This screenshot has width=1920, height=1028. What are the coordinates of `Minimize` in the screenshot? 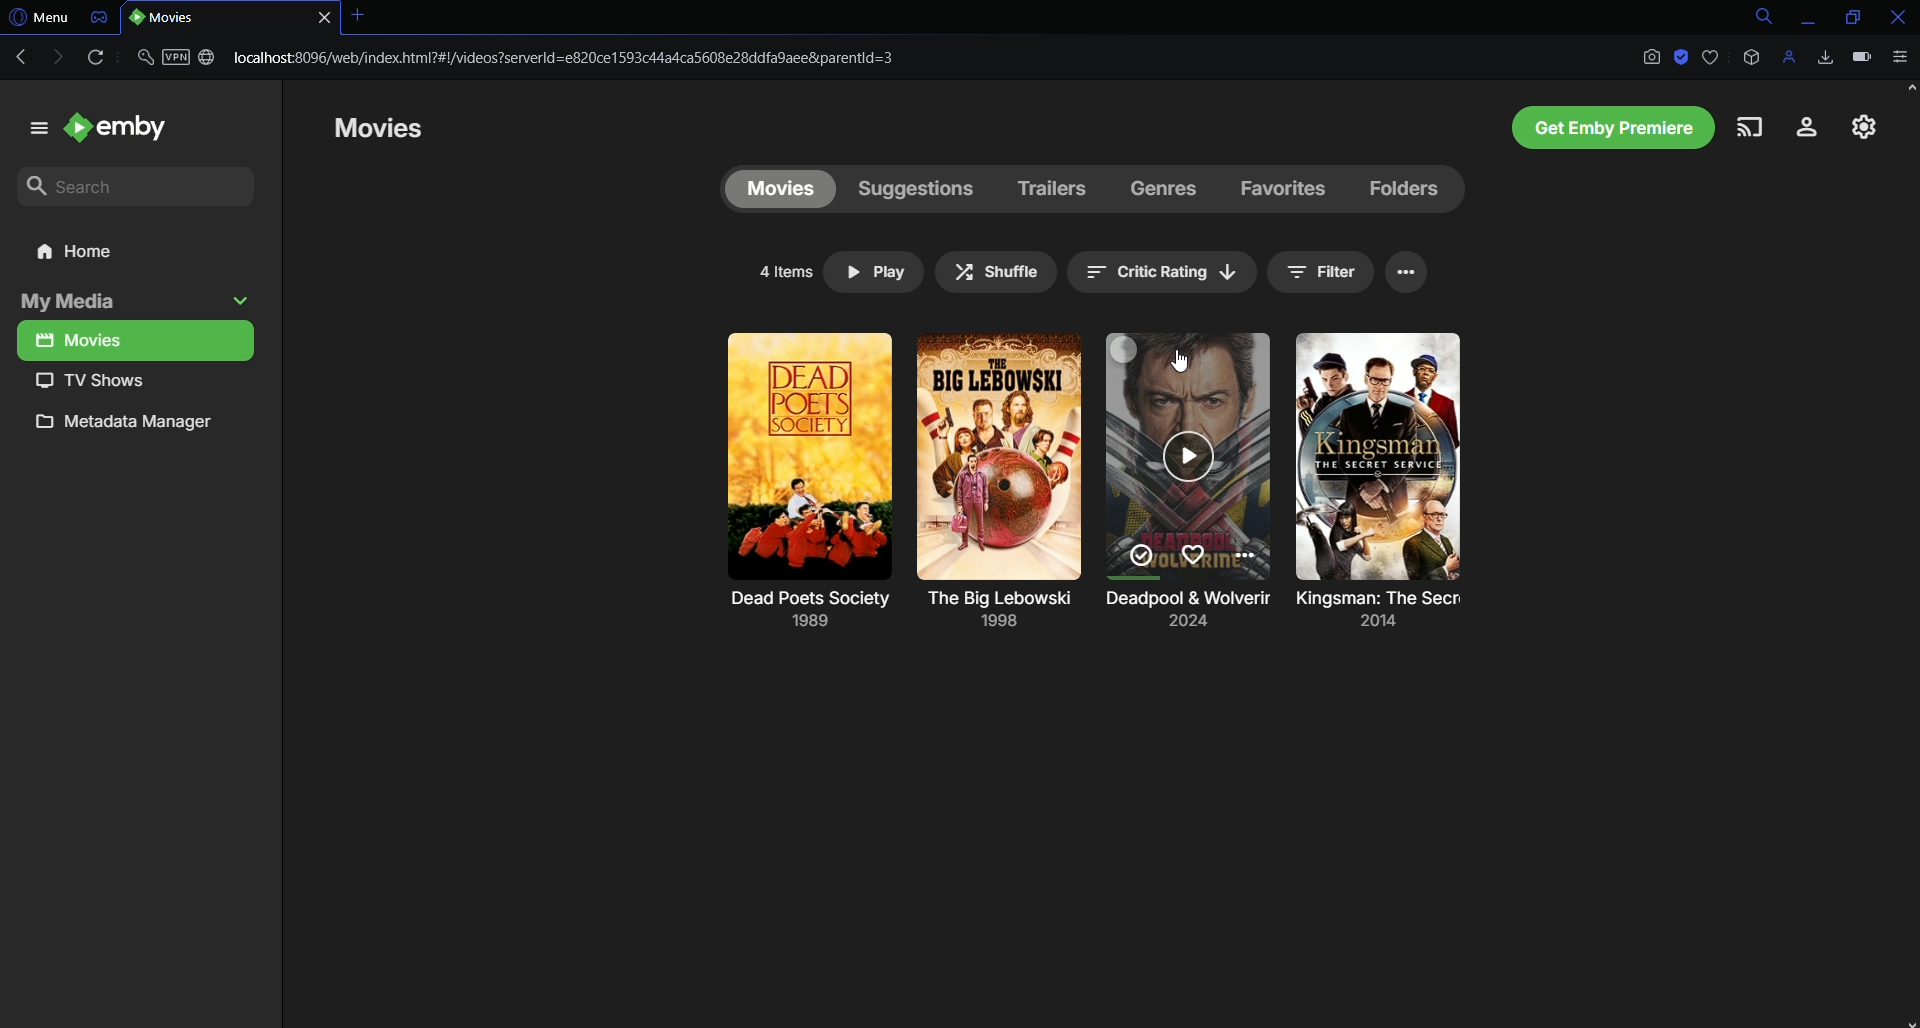 It's located at (1805, 16).